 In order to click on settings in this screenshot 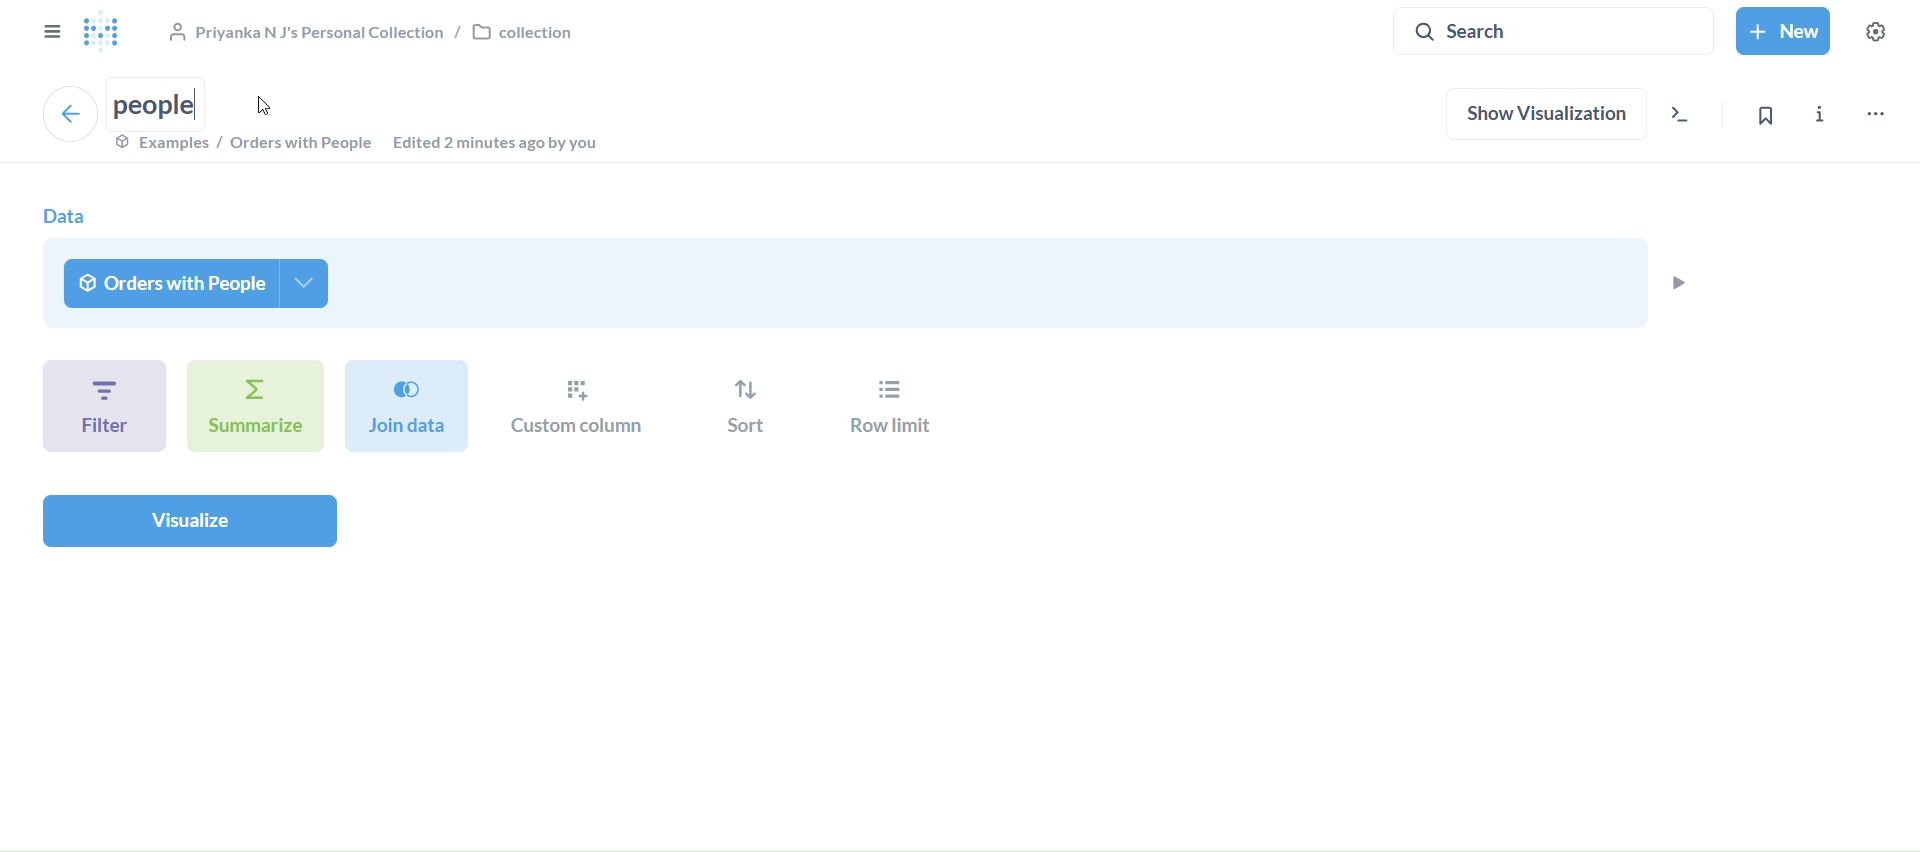, I will do `click(1878, 33)`.